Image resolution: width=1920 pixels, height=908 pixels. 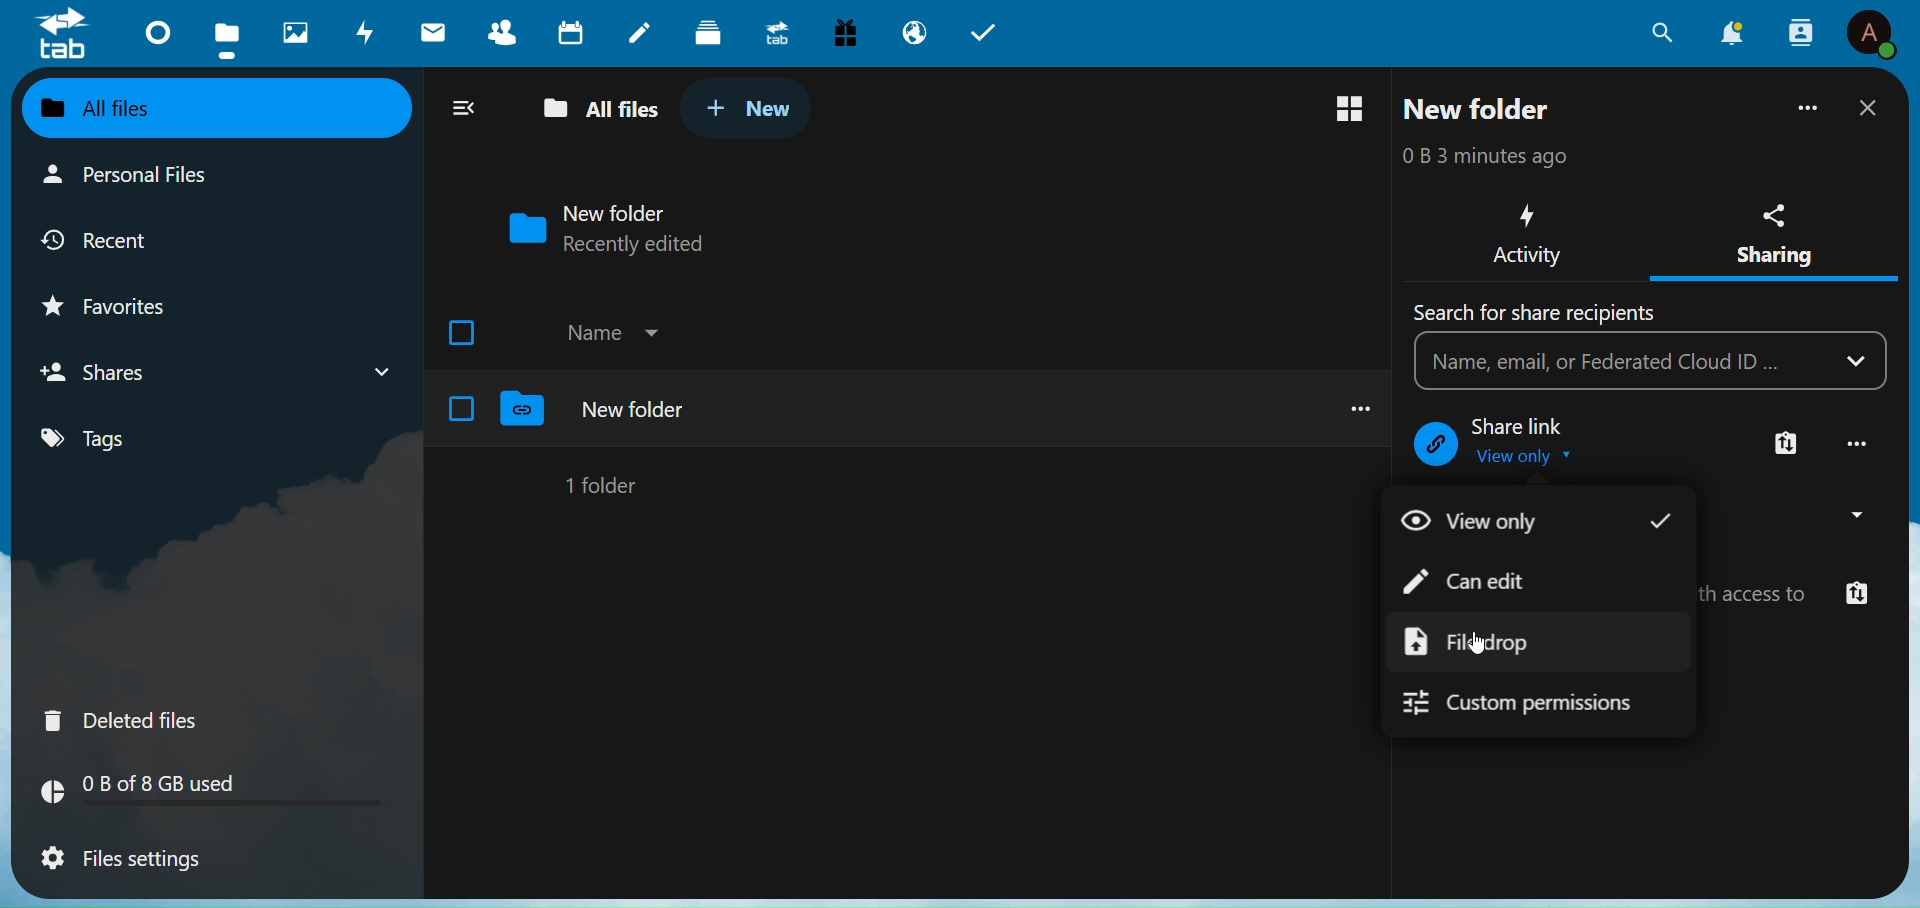 What do you see at coordinates (1534, 458) in the screenshot?
I see `View Only` at bounding box center [1534, 458].